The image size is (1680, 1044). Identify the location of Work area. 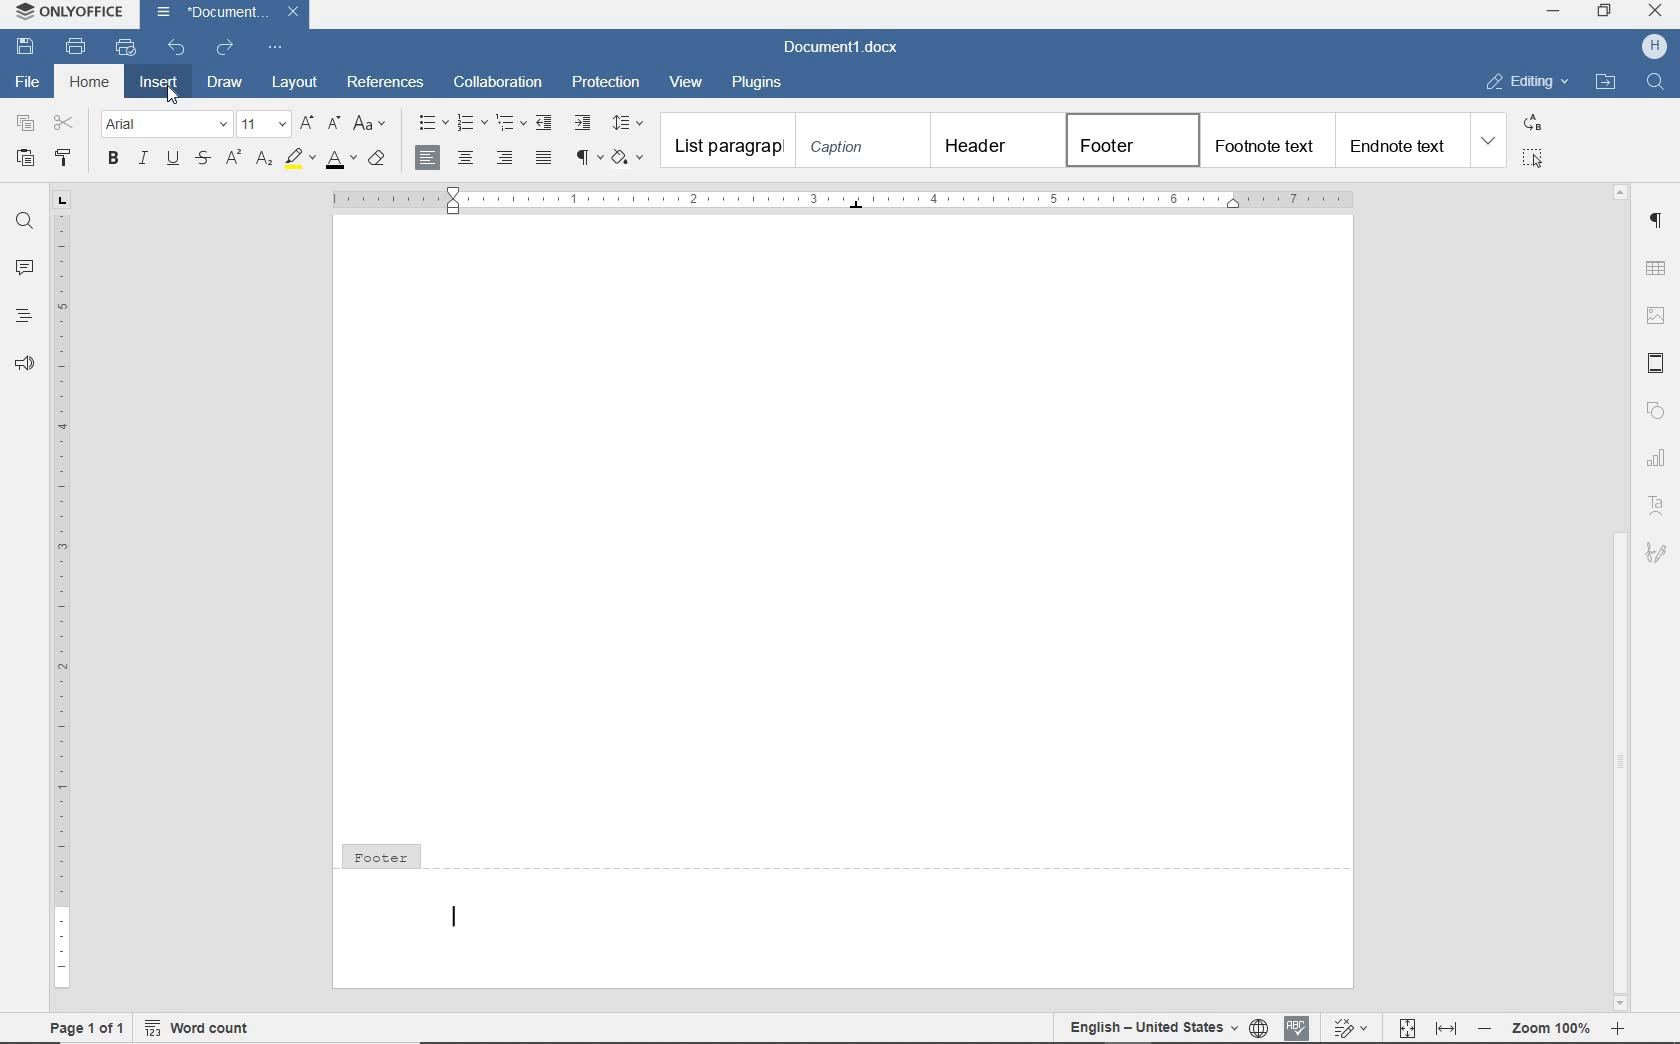
(843, 529).